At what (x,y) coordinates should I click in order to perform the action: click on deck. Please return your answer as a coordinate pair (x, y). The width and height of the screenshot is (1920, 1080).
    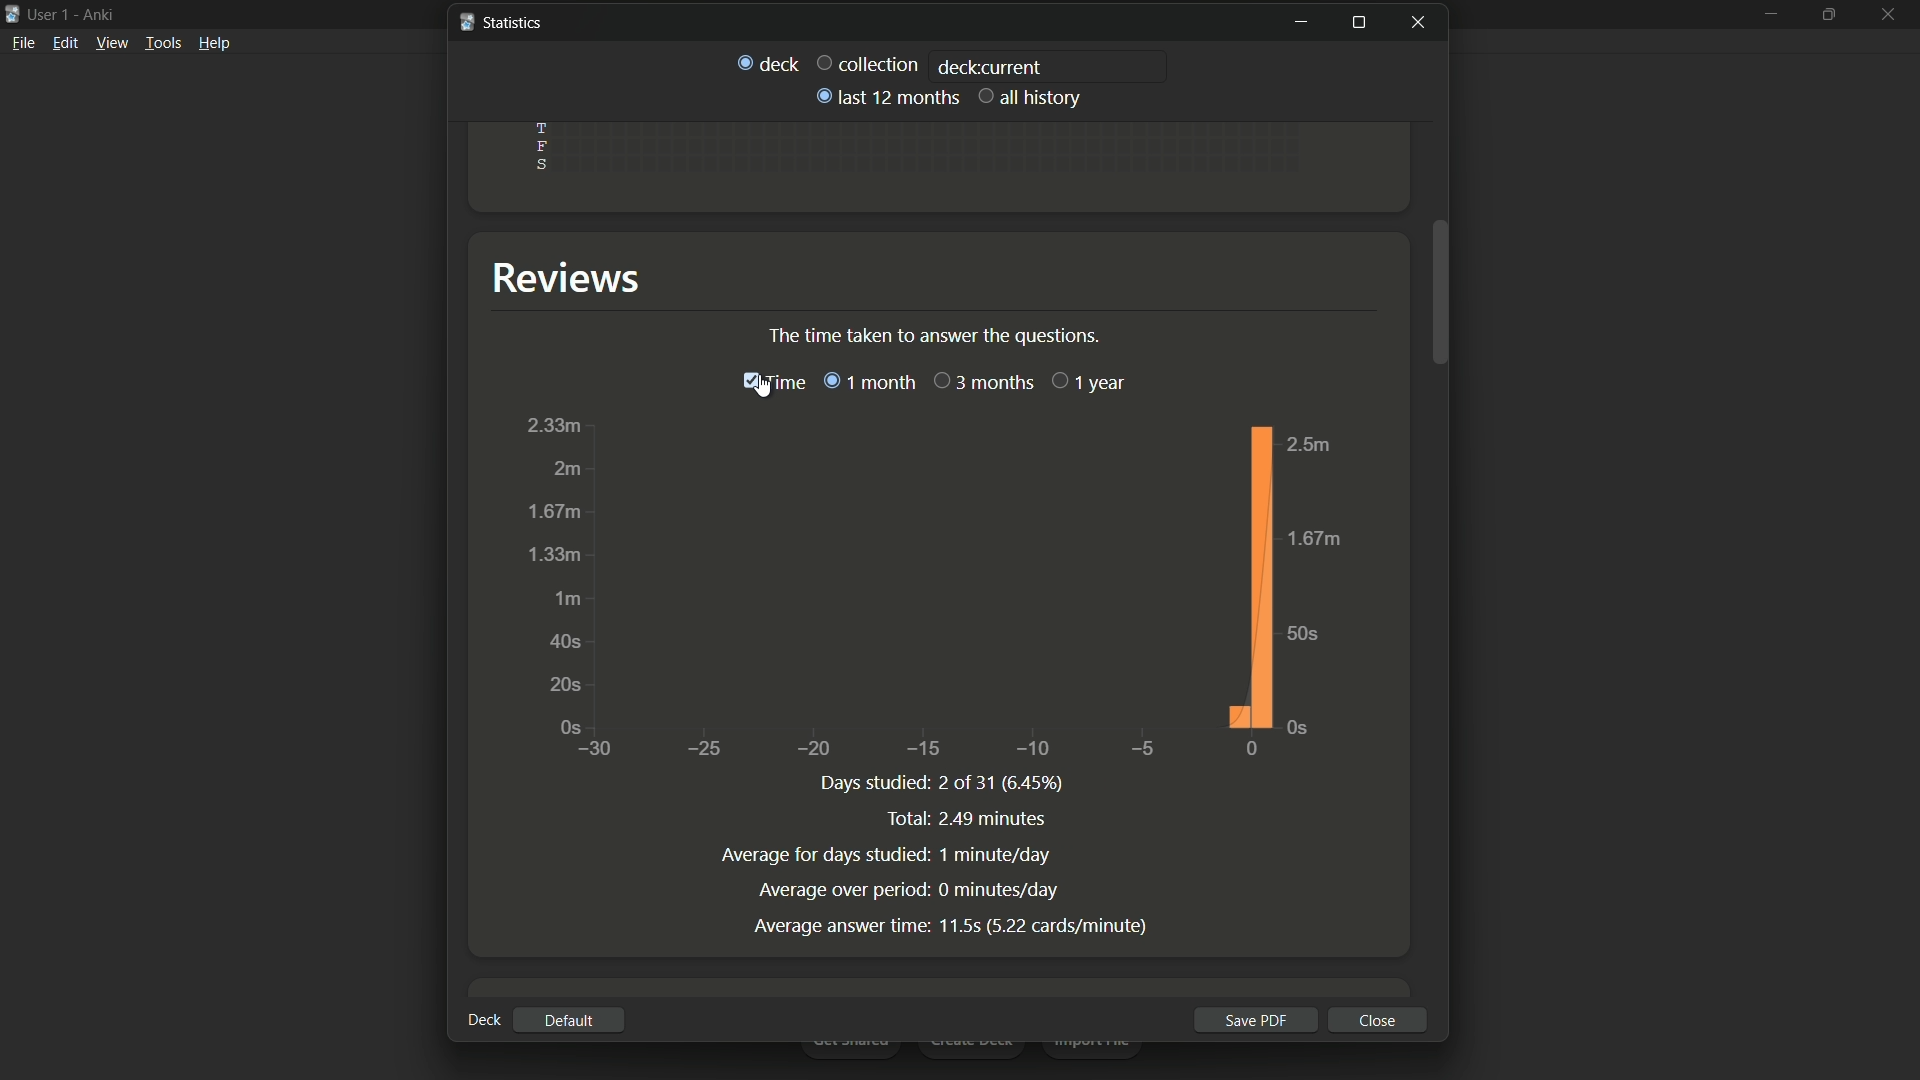
    Looking at the image, I should click on (483, 1019).